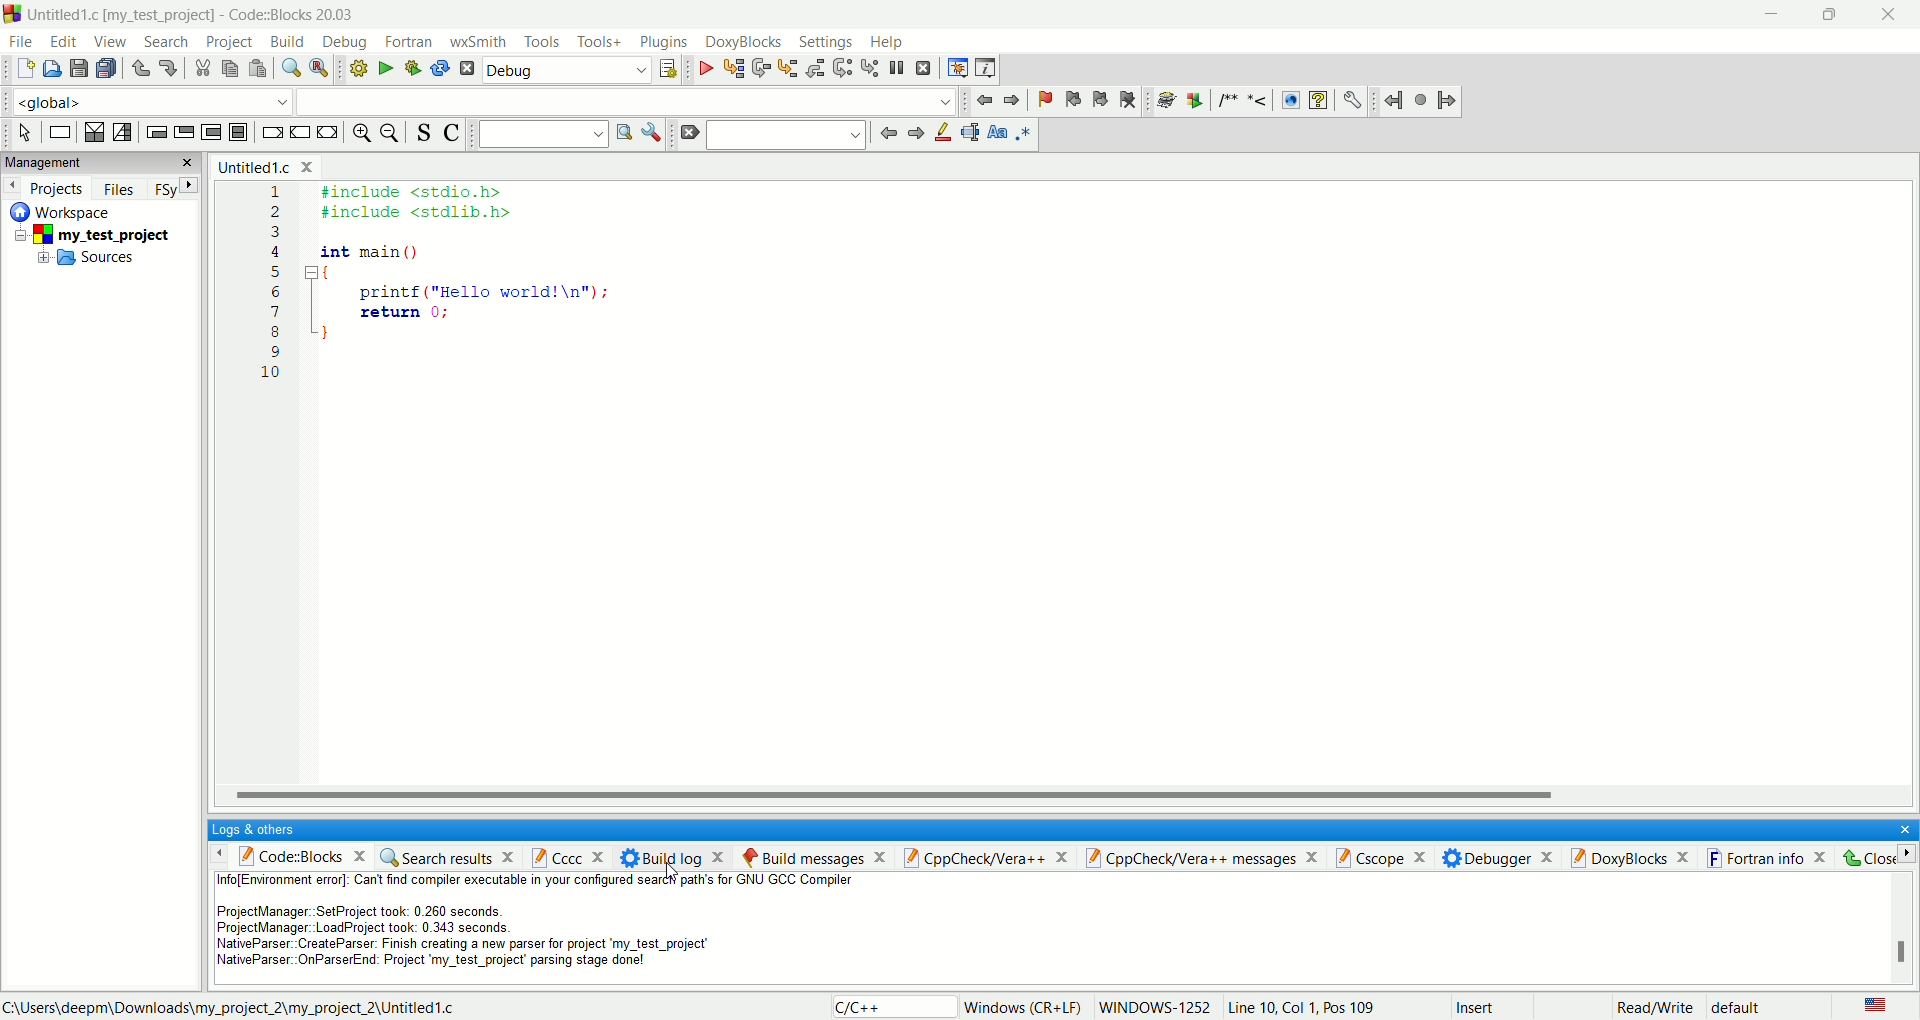  What do you see at coordinates (154, 131) in the screenshot?
I see `entry condition loop` at bounding box center [154, 131].